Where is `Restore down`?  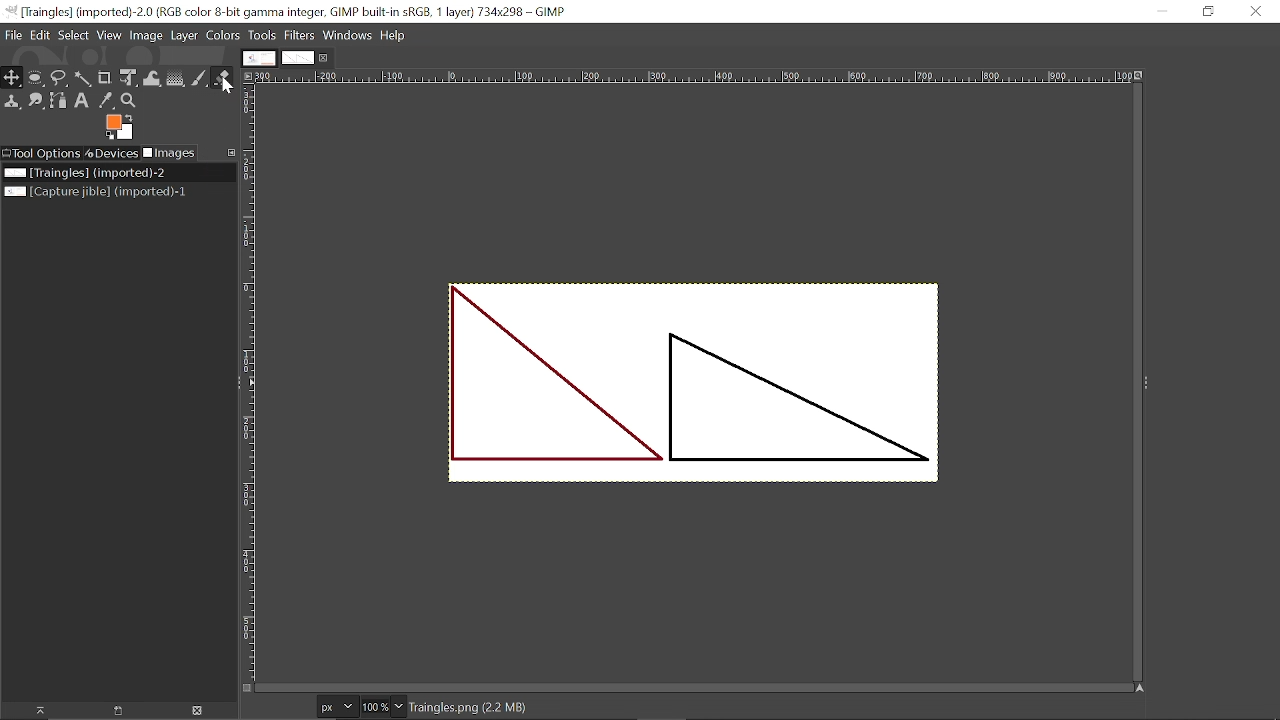 Restore down is located at coordinates (1210, 11).